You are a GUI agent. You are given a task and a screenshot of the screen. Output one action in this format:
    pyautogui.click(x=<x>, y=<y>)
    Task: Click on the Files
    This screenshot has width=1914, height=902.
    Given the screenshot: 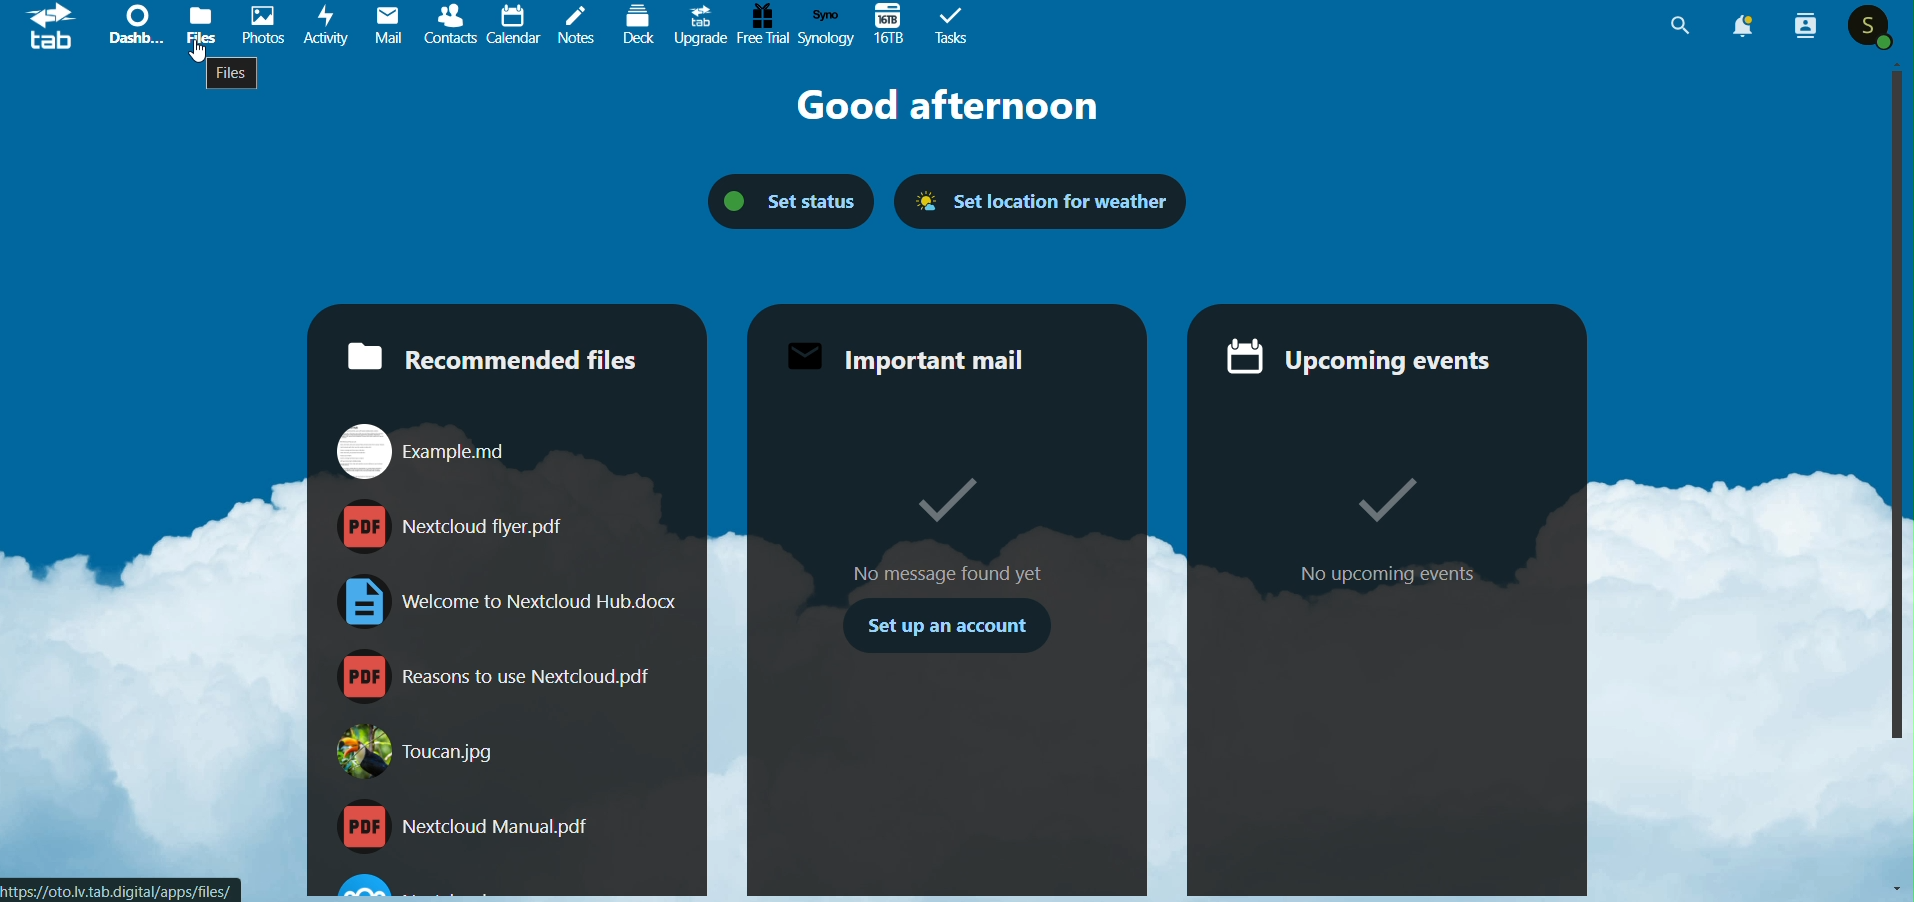 What is the action you would take?
    pyautogui.click(x=201, y=25)
    